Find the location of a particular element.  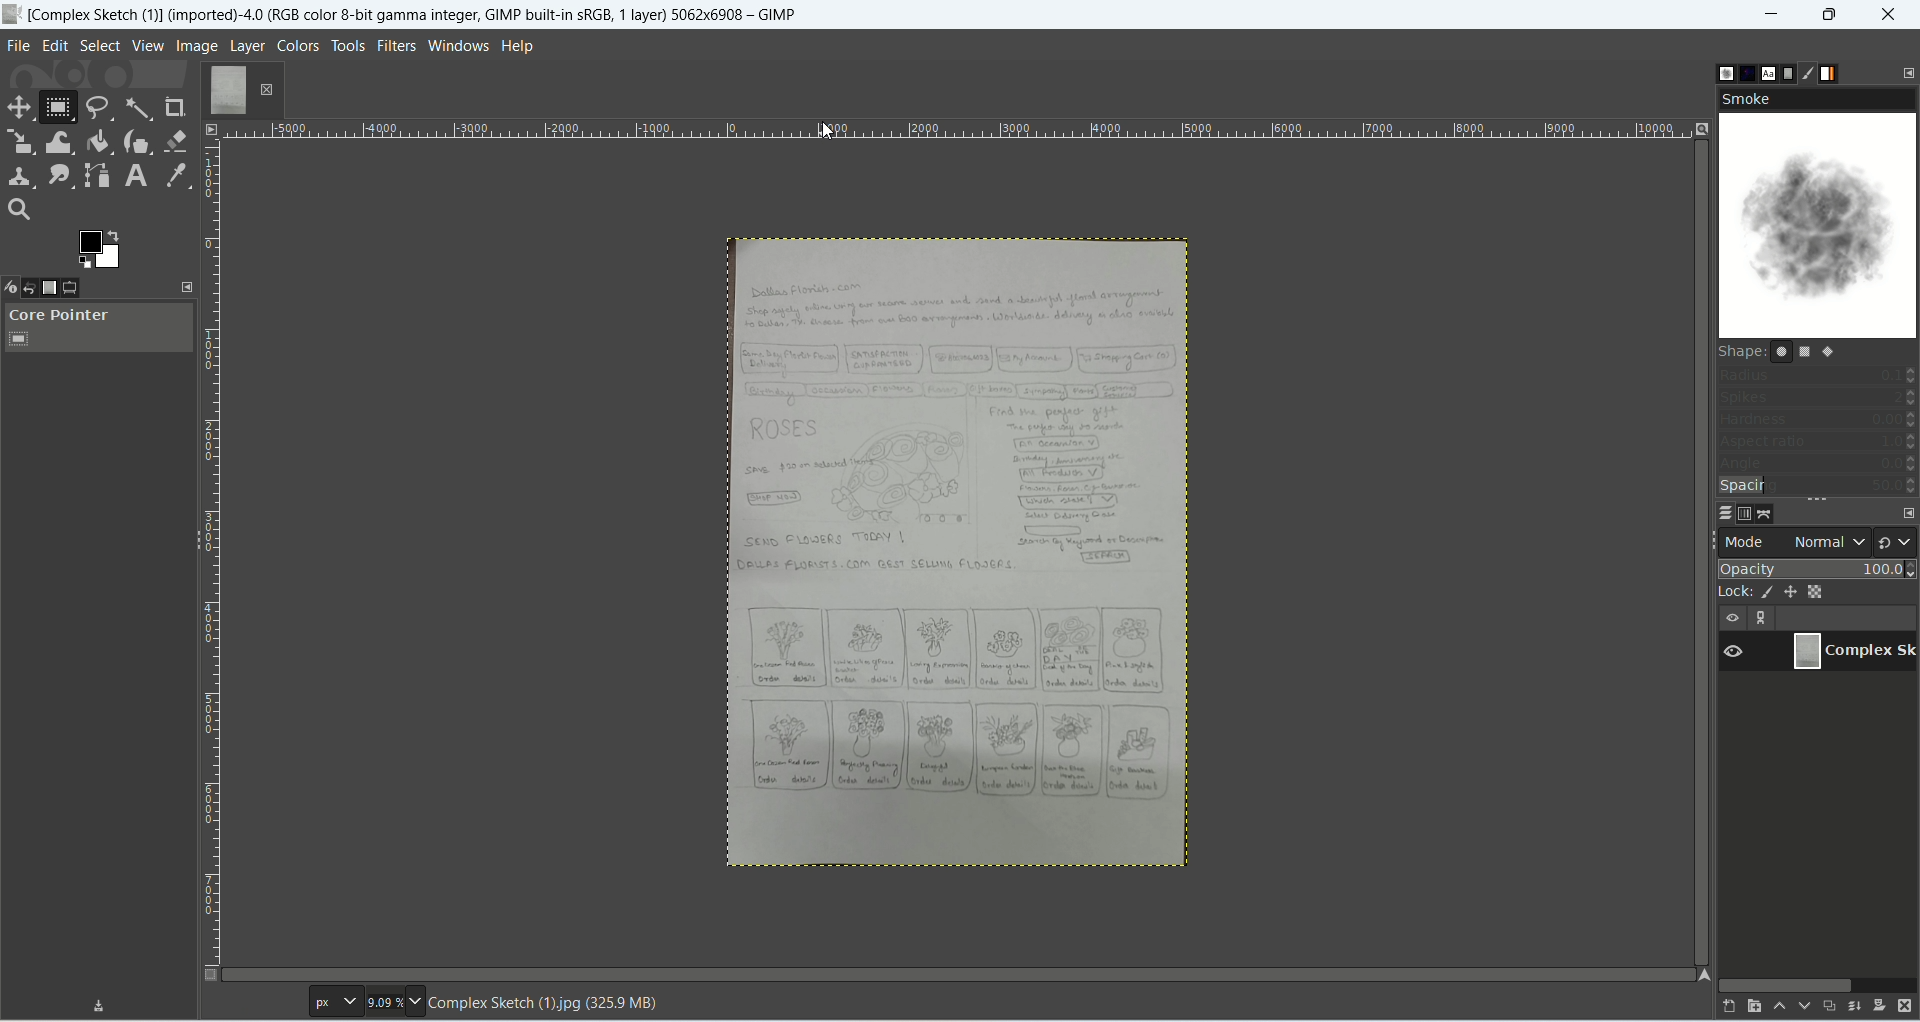

brushes is located at coordinates (1720, 74).